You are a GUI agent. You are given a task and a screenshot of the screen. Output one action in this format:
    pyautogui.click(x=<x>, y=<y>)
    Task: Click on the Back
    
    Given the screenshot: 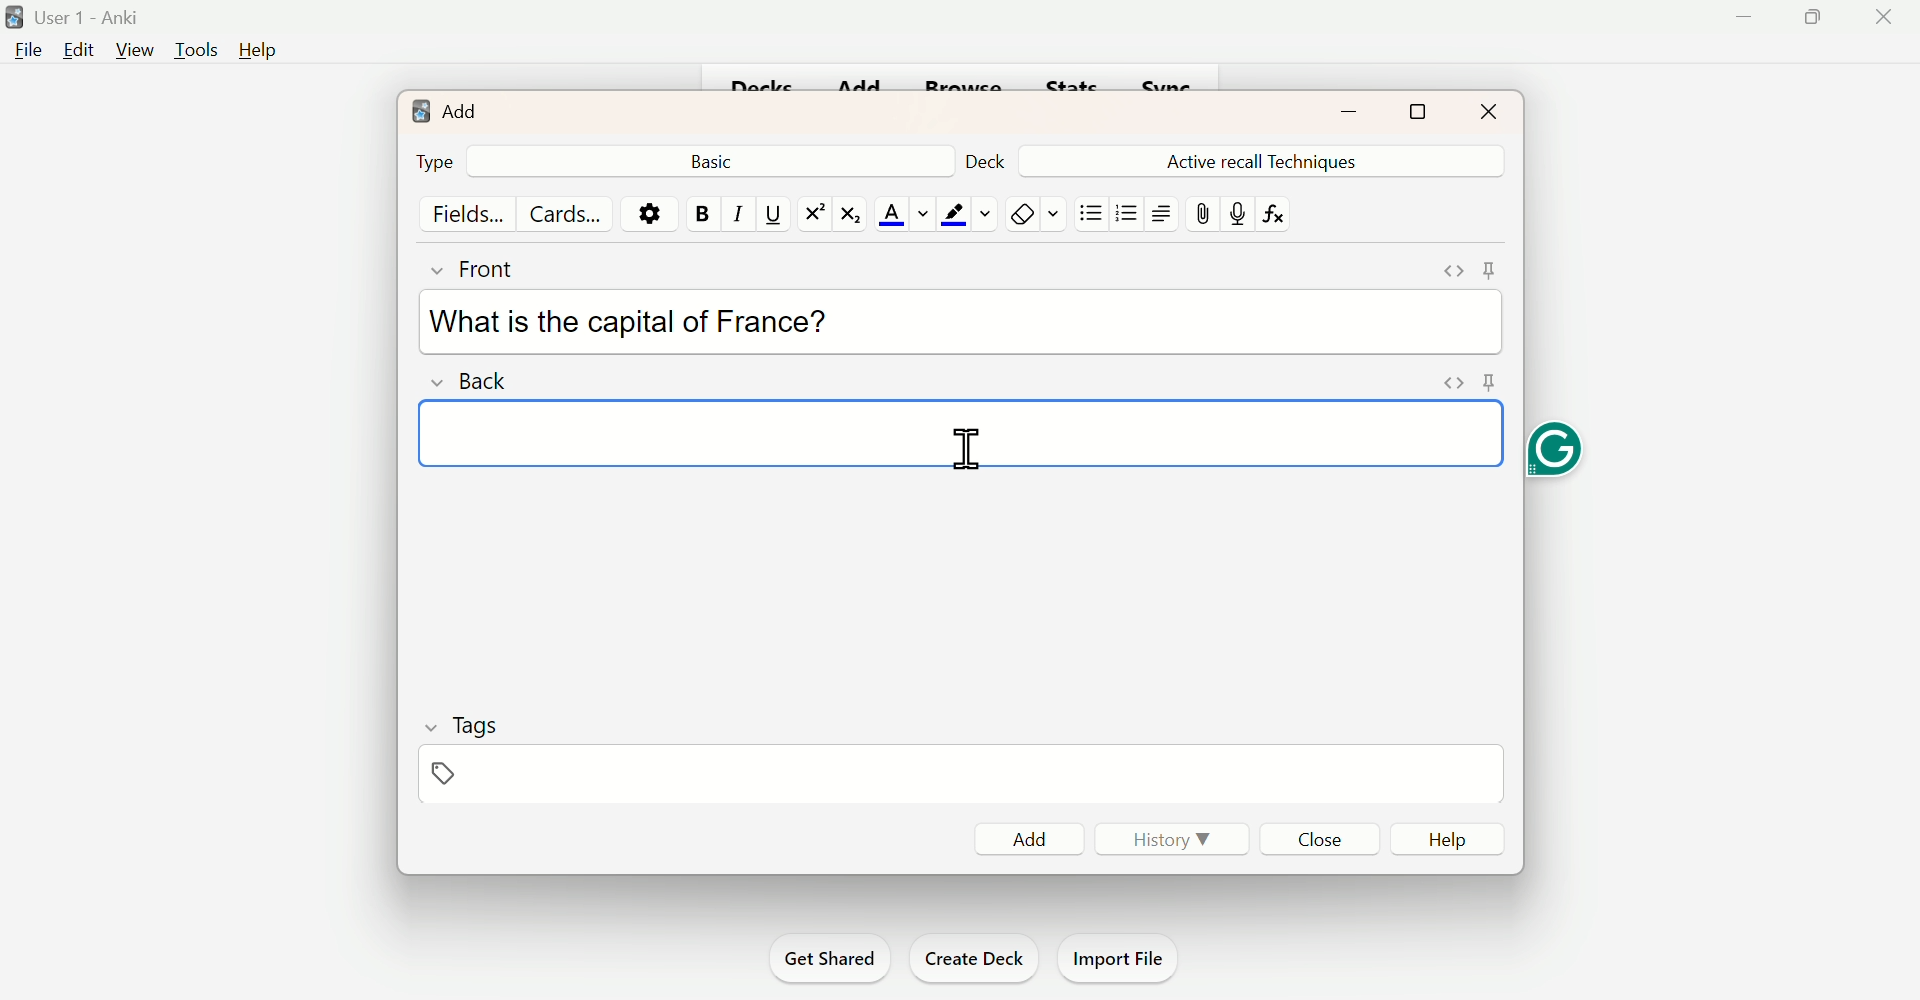 What is the action you would take?
    pyautogui.click(x=714, y=159)
    